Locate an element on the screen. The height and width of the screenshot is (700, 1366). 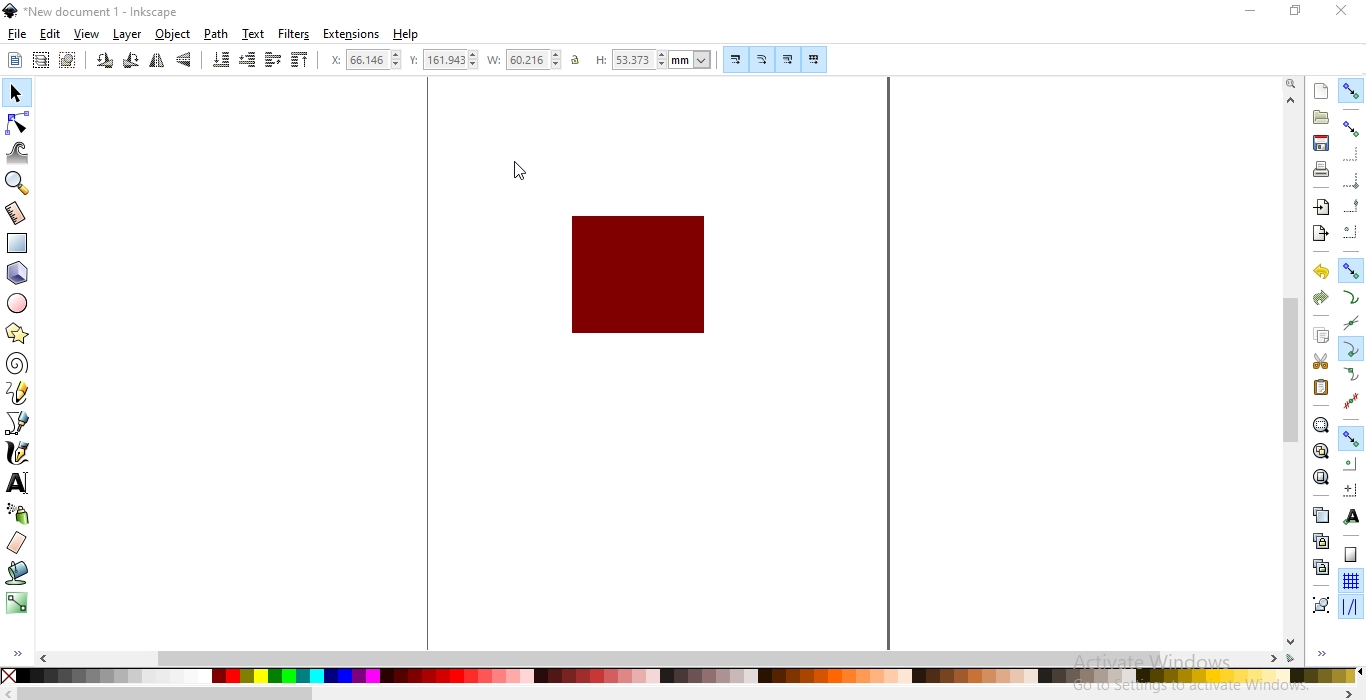
scrollbar is located at coordinates (658, 658).